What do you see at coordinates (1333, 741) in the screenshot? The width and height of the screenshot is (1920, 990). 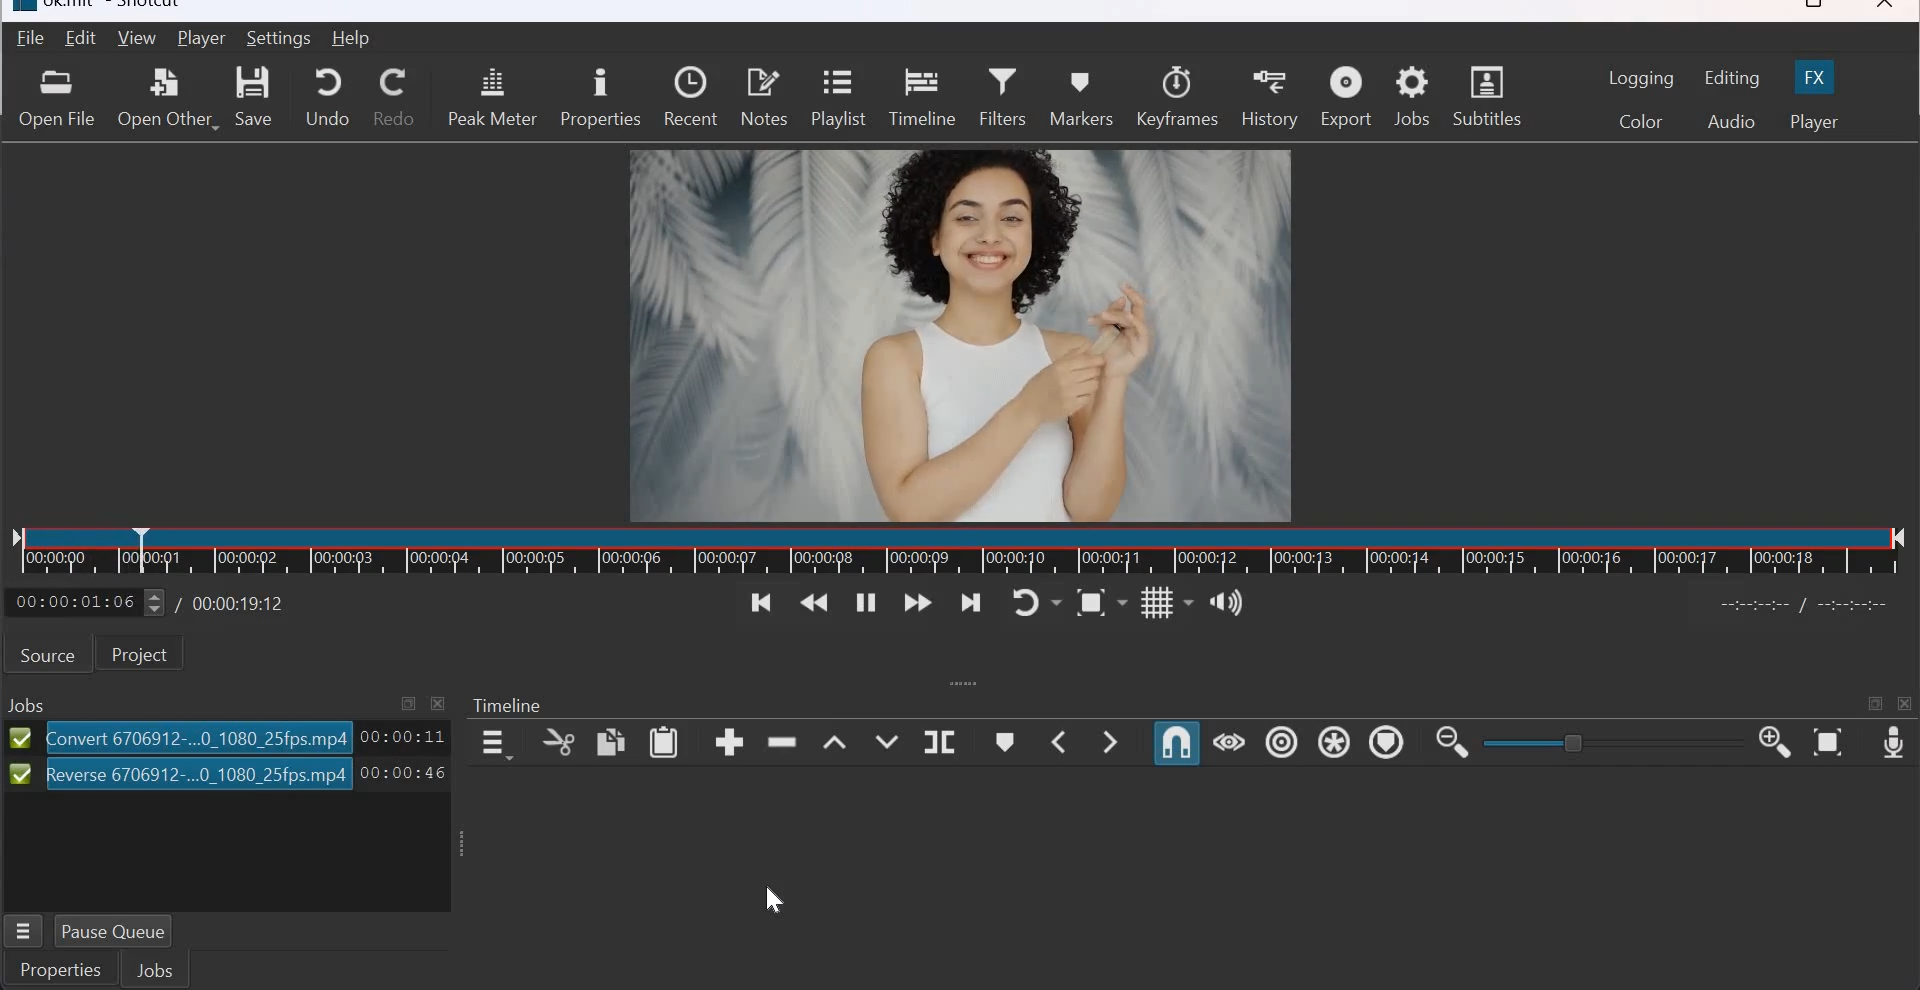 I see `Ripple all tracks` at bounding box center [1333, 741].